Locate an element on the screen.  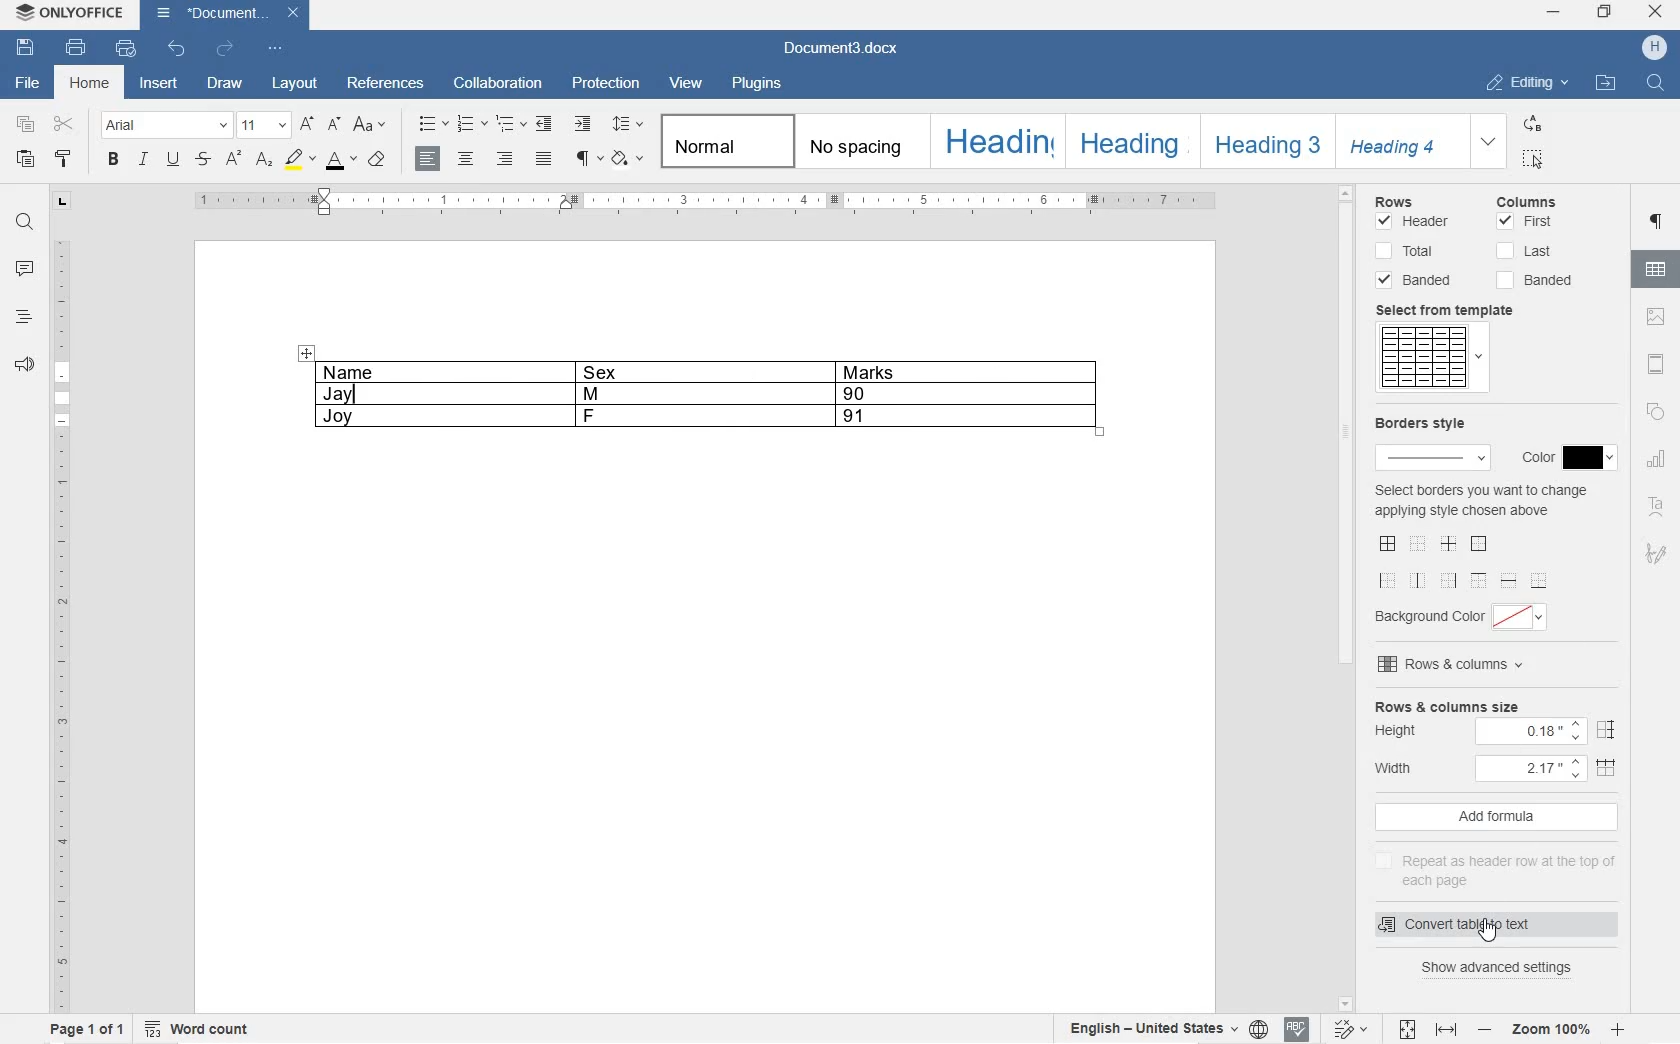
ALIGN RIGHT is located at coordinates (506, 158).